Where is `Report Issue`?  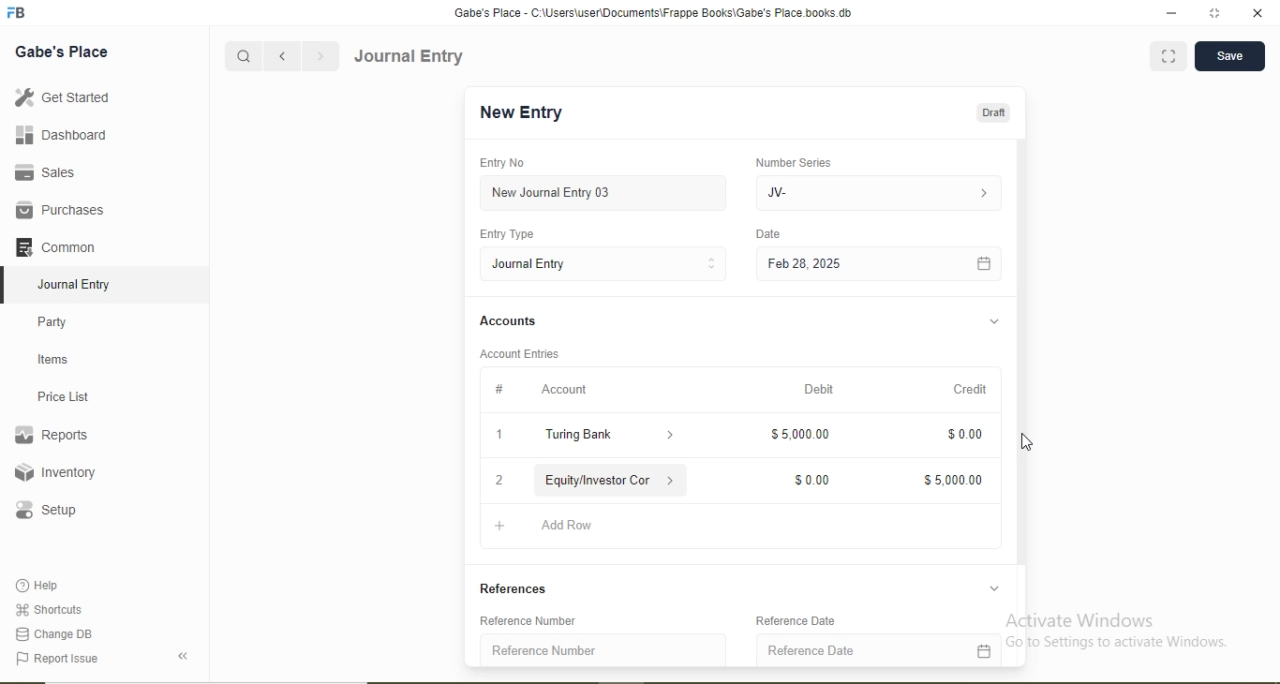 Report Issue is located at coordinates (56, 659).